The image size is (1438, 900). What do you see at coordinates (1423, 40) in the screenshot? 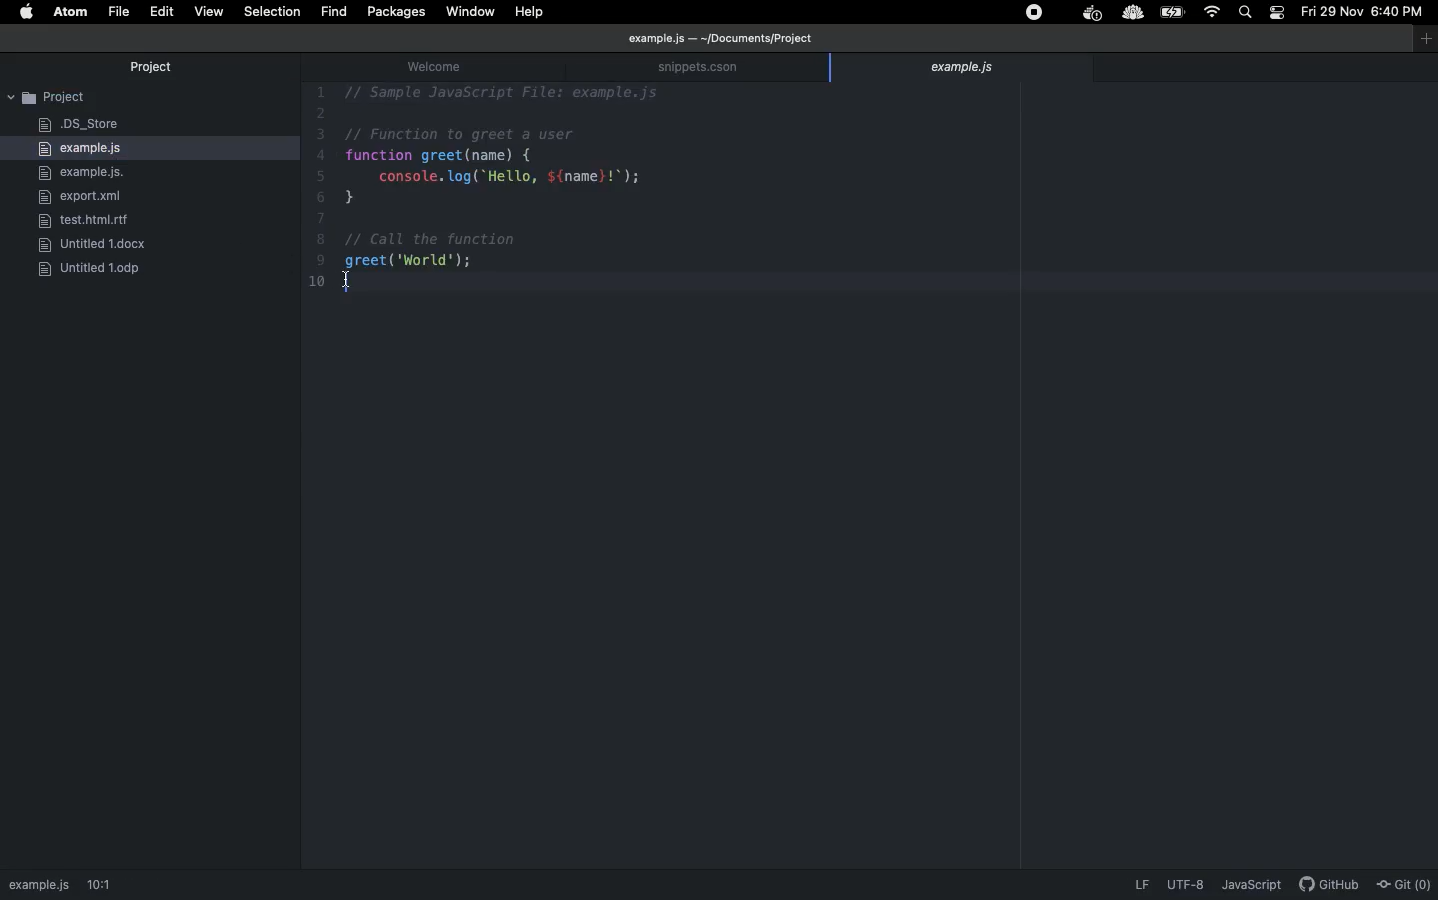
I see `window` at bounding box center [1423, 40].